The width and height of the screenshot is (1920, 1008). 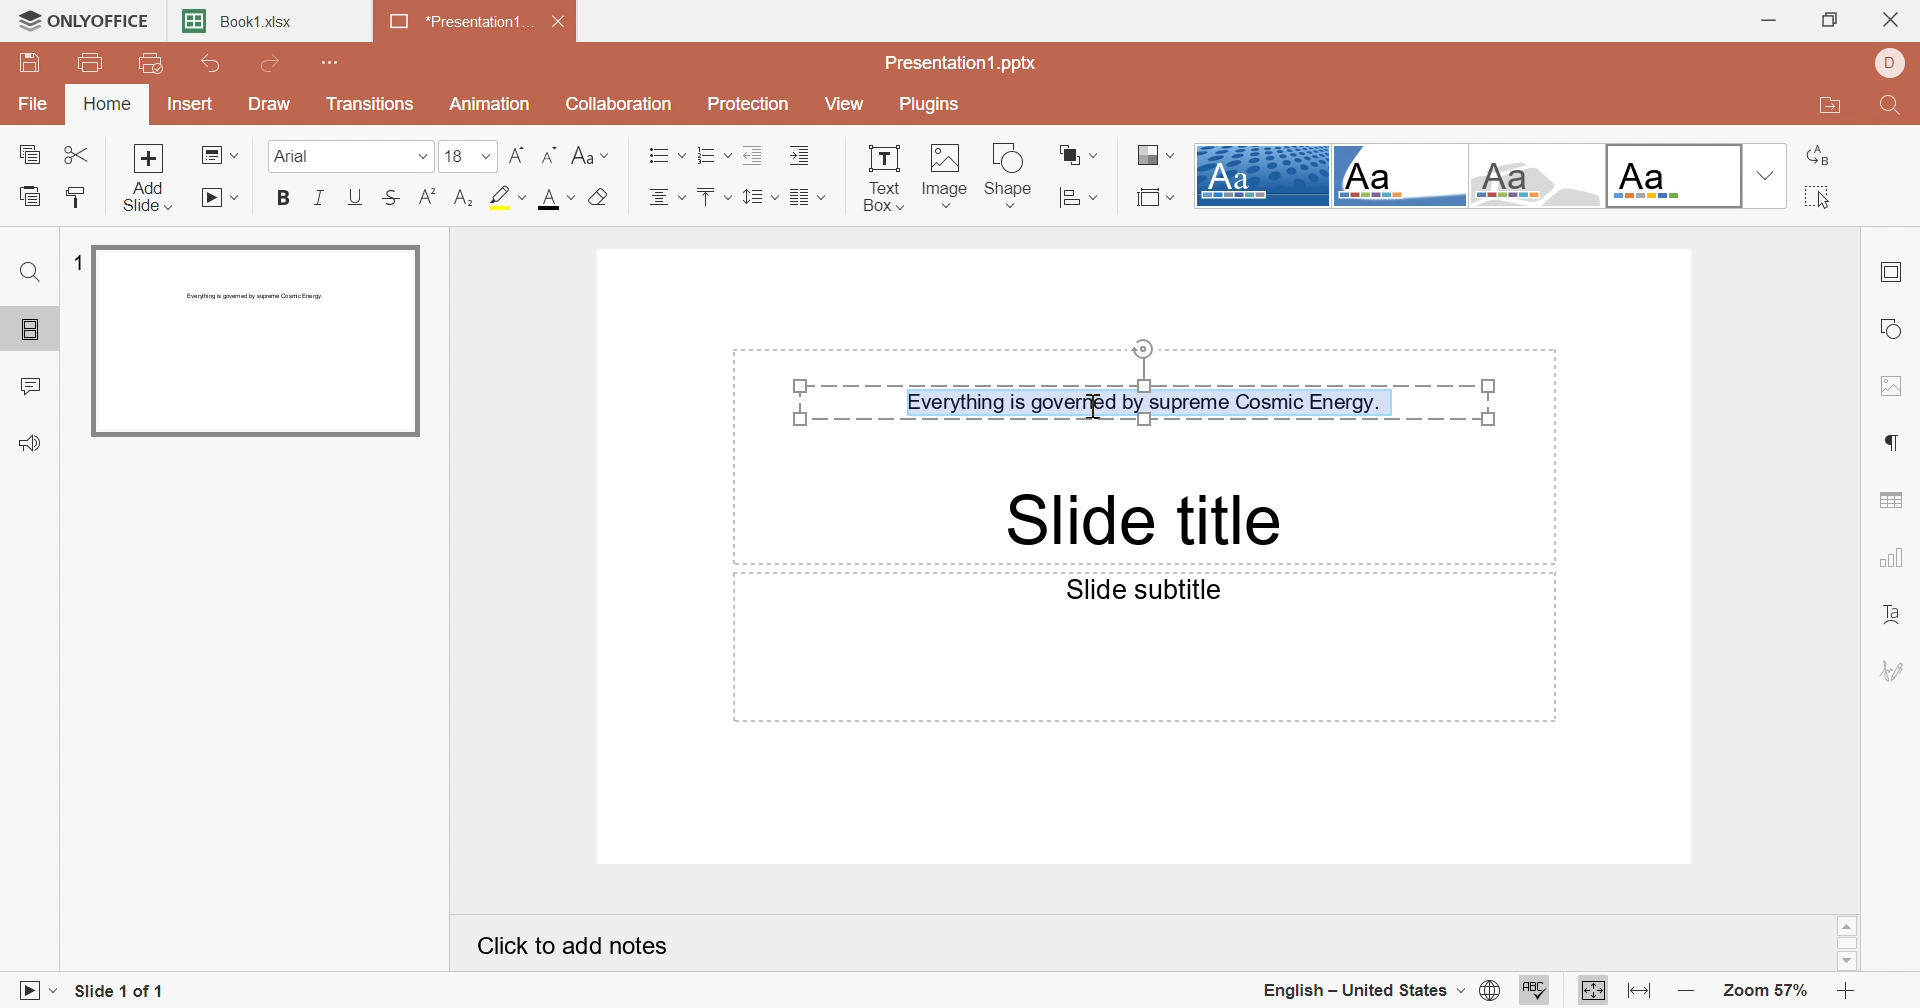 I want to click on Clear, so click(x=603, y=197).